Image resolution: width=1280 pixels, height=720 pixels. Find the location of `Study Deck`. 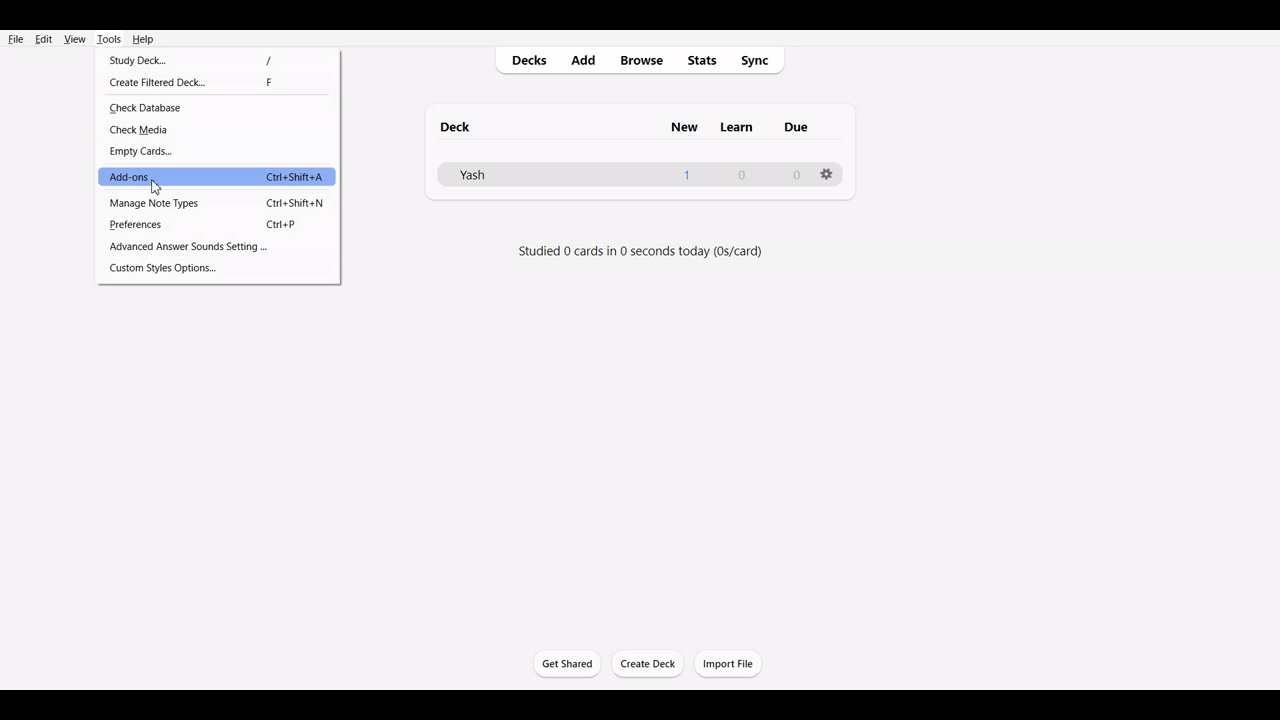

Study Deck is located at coordinates (218, 60).